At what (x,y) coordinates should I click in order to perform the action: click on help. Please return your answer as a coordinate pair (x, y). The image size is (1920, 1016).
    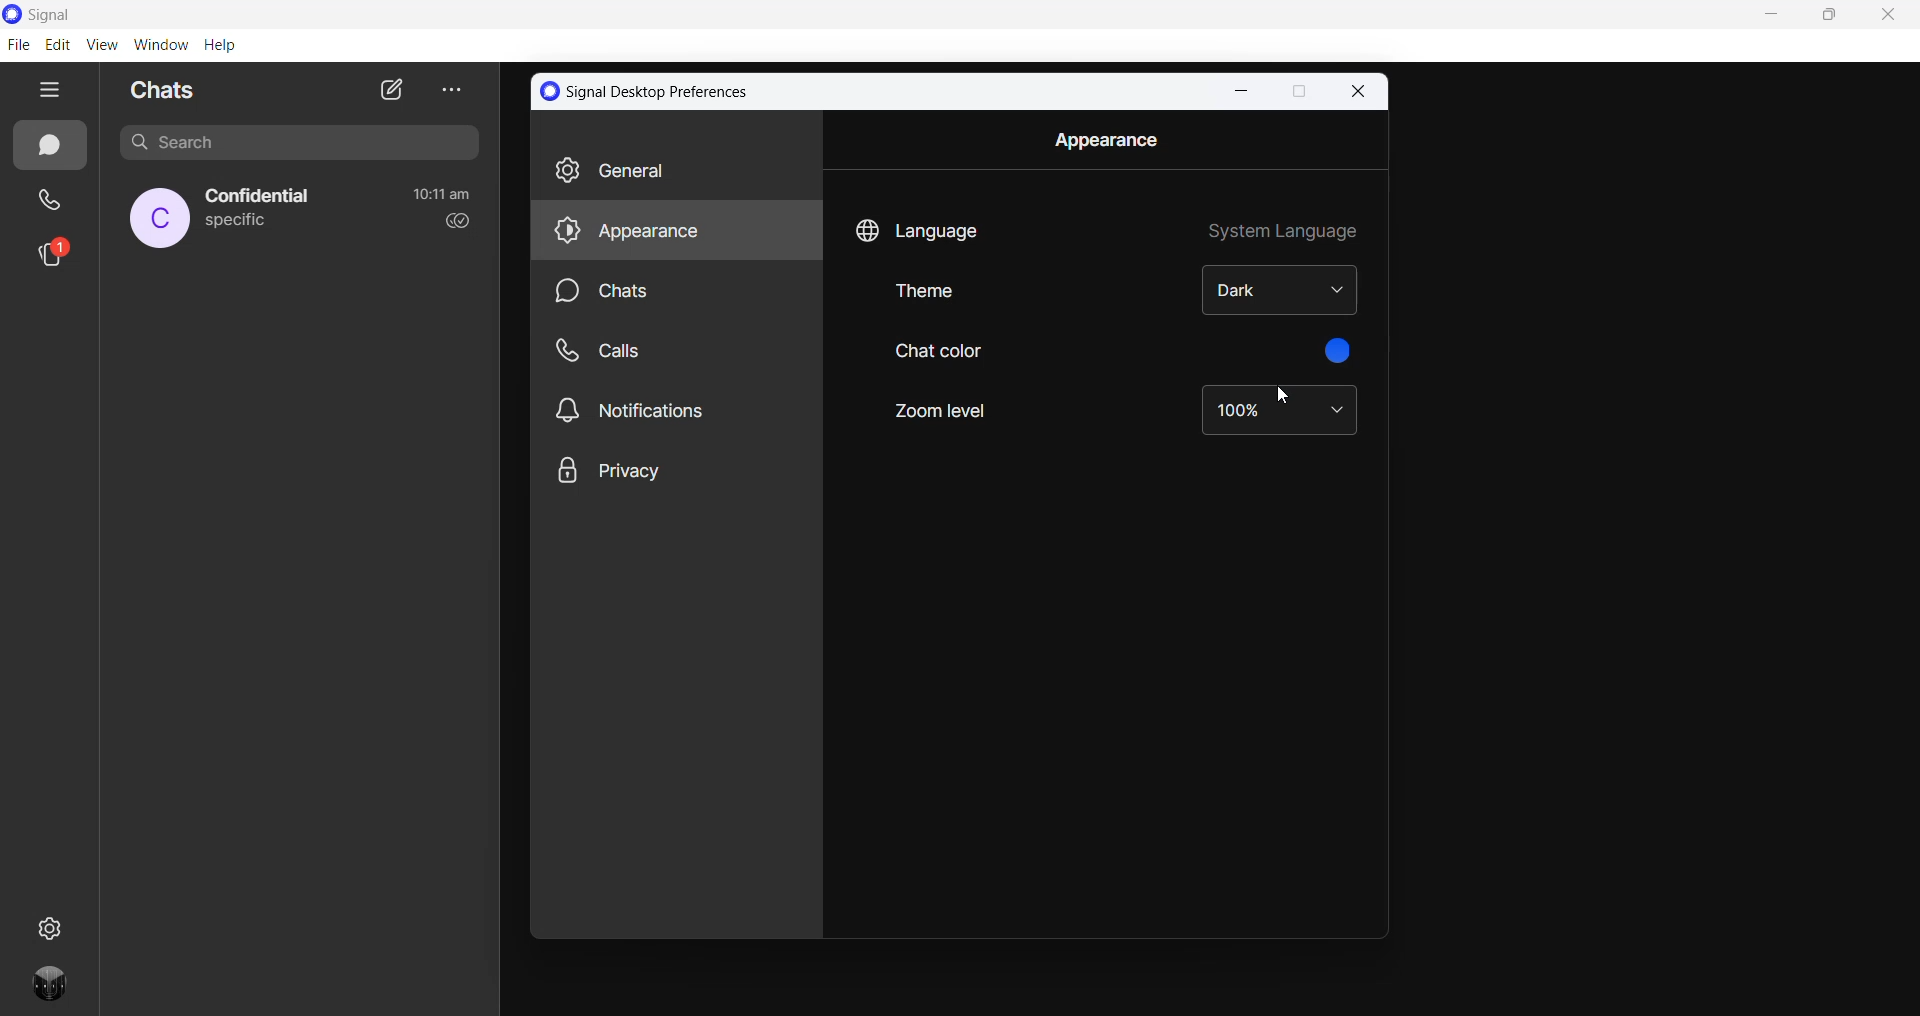
    Looking at the image, I should click on (219, 46).